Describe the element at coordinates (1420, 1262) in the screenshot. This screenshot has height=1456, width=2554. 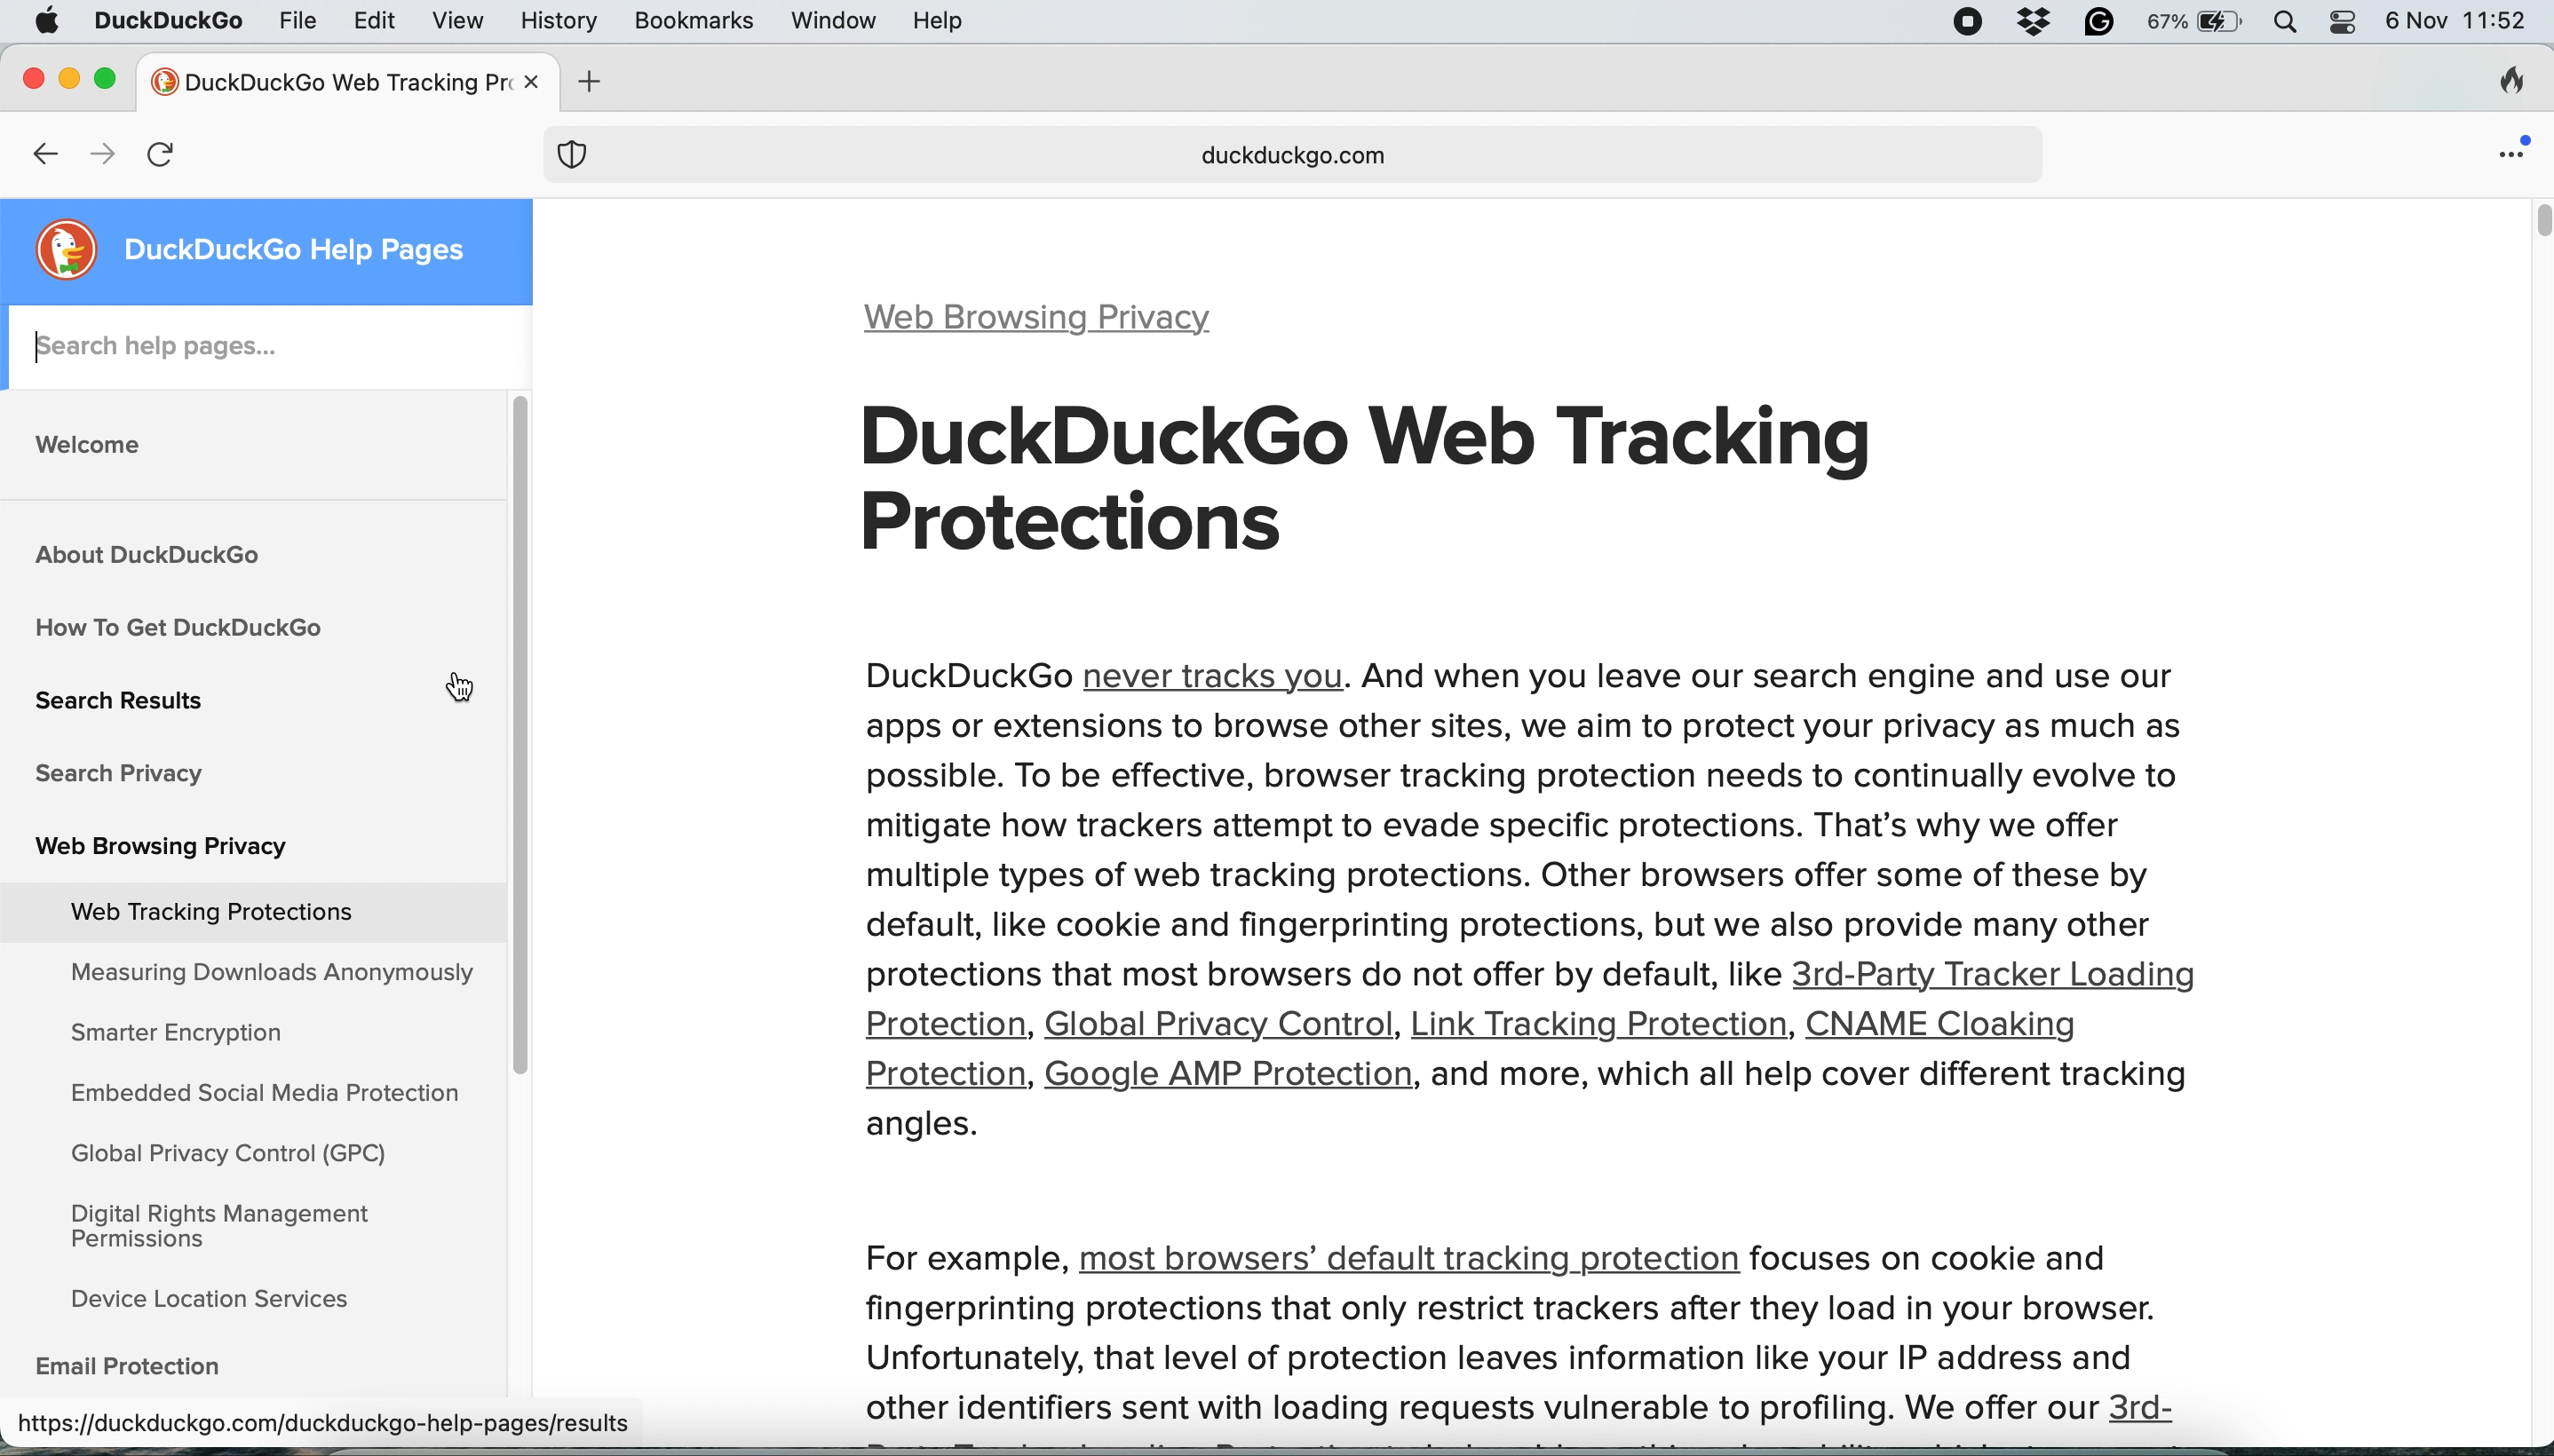
I see `most browsers’ default tracking protection` at that location.